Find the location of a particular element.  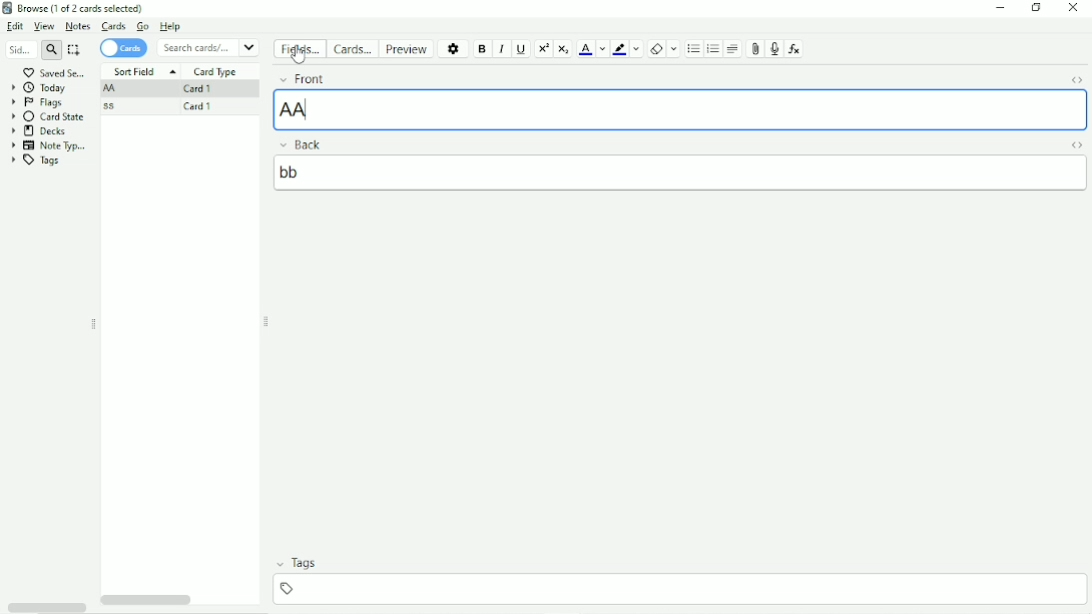

Underline is located at coordinates (522, 50).